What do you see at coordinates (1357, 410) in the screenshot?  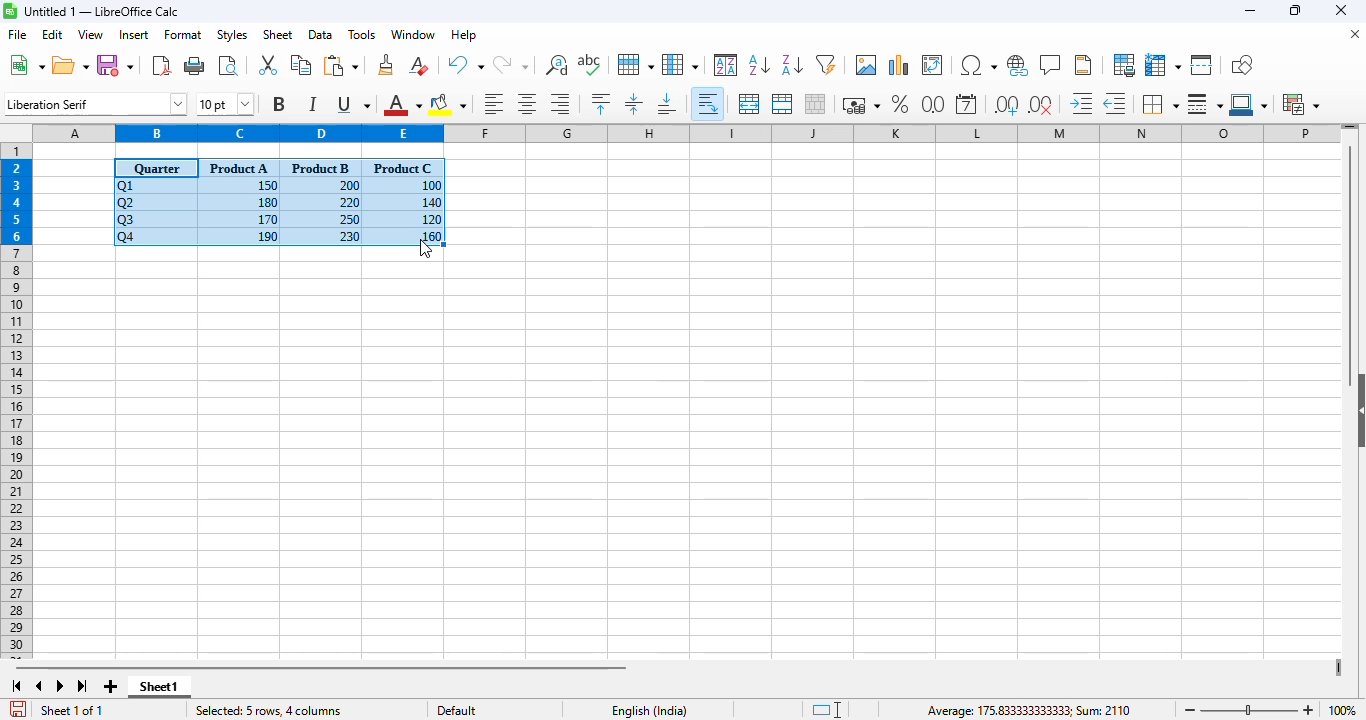 I see `show` at bounding box center [1357, 410].